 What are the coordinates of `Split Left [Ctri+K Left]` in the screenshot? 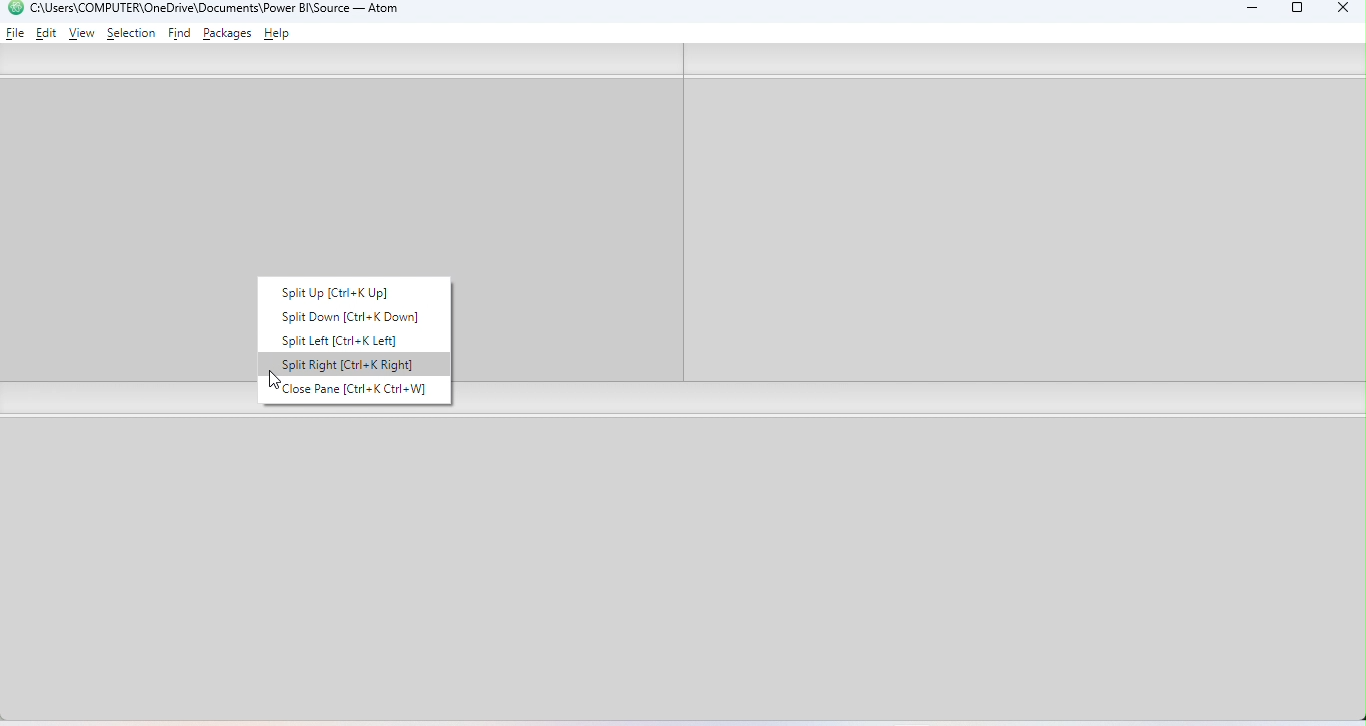 It's located at (351, 340).